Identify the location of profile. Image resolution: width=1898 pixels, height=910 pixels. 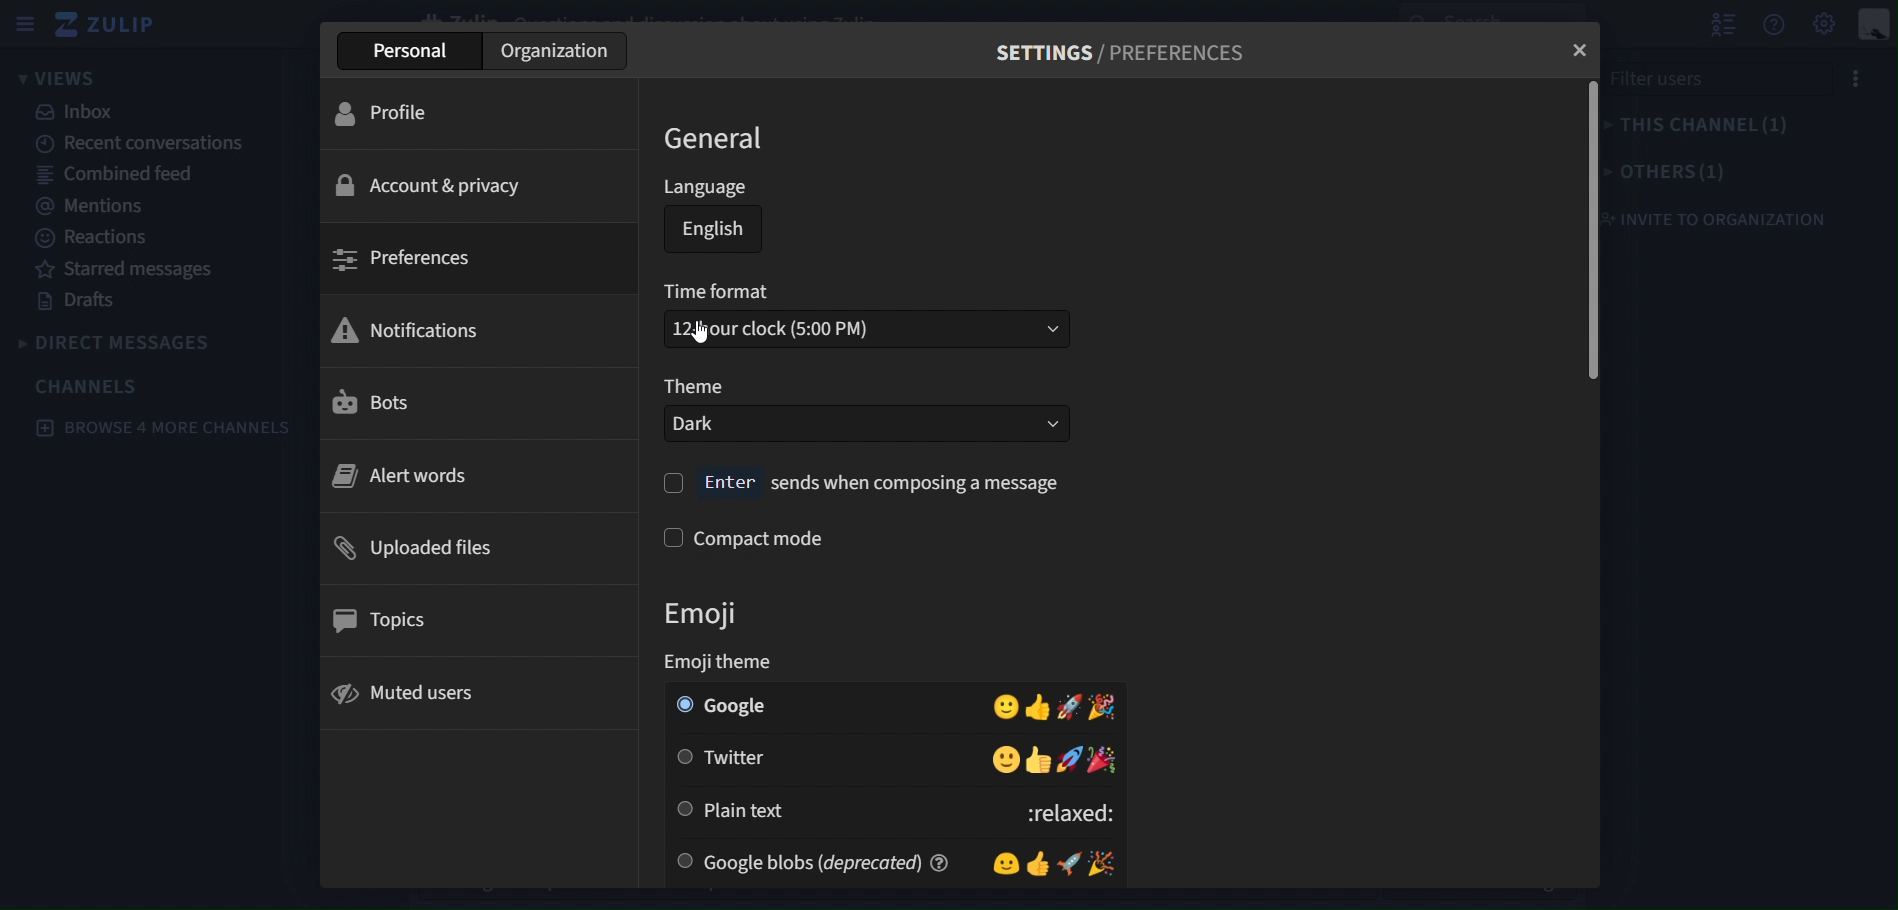
(463, 112).